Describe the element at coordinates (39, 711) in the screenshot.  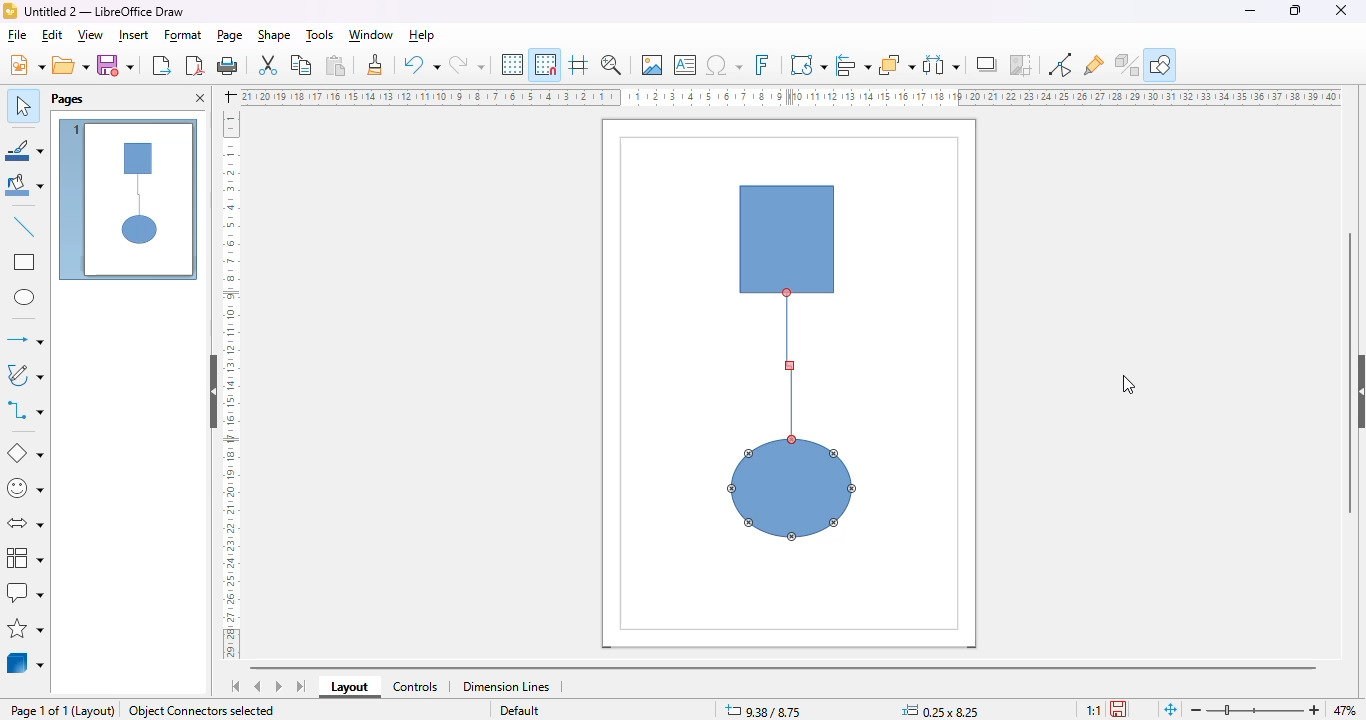
I see `page 1 of 1` at that location.